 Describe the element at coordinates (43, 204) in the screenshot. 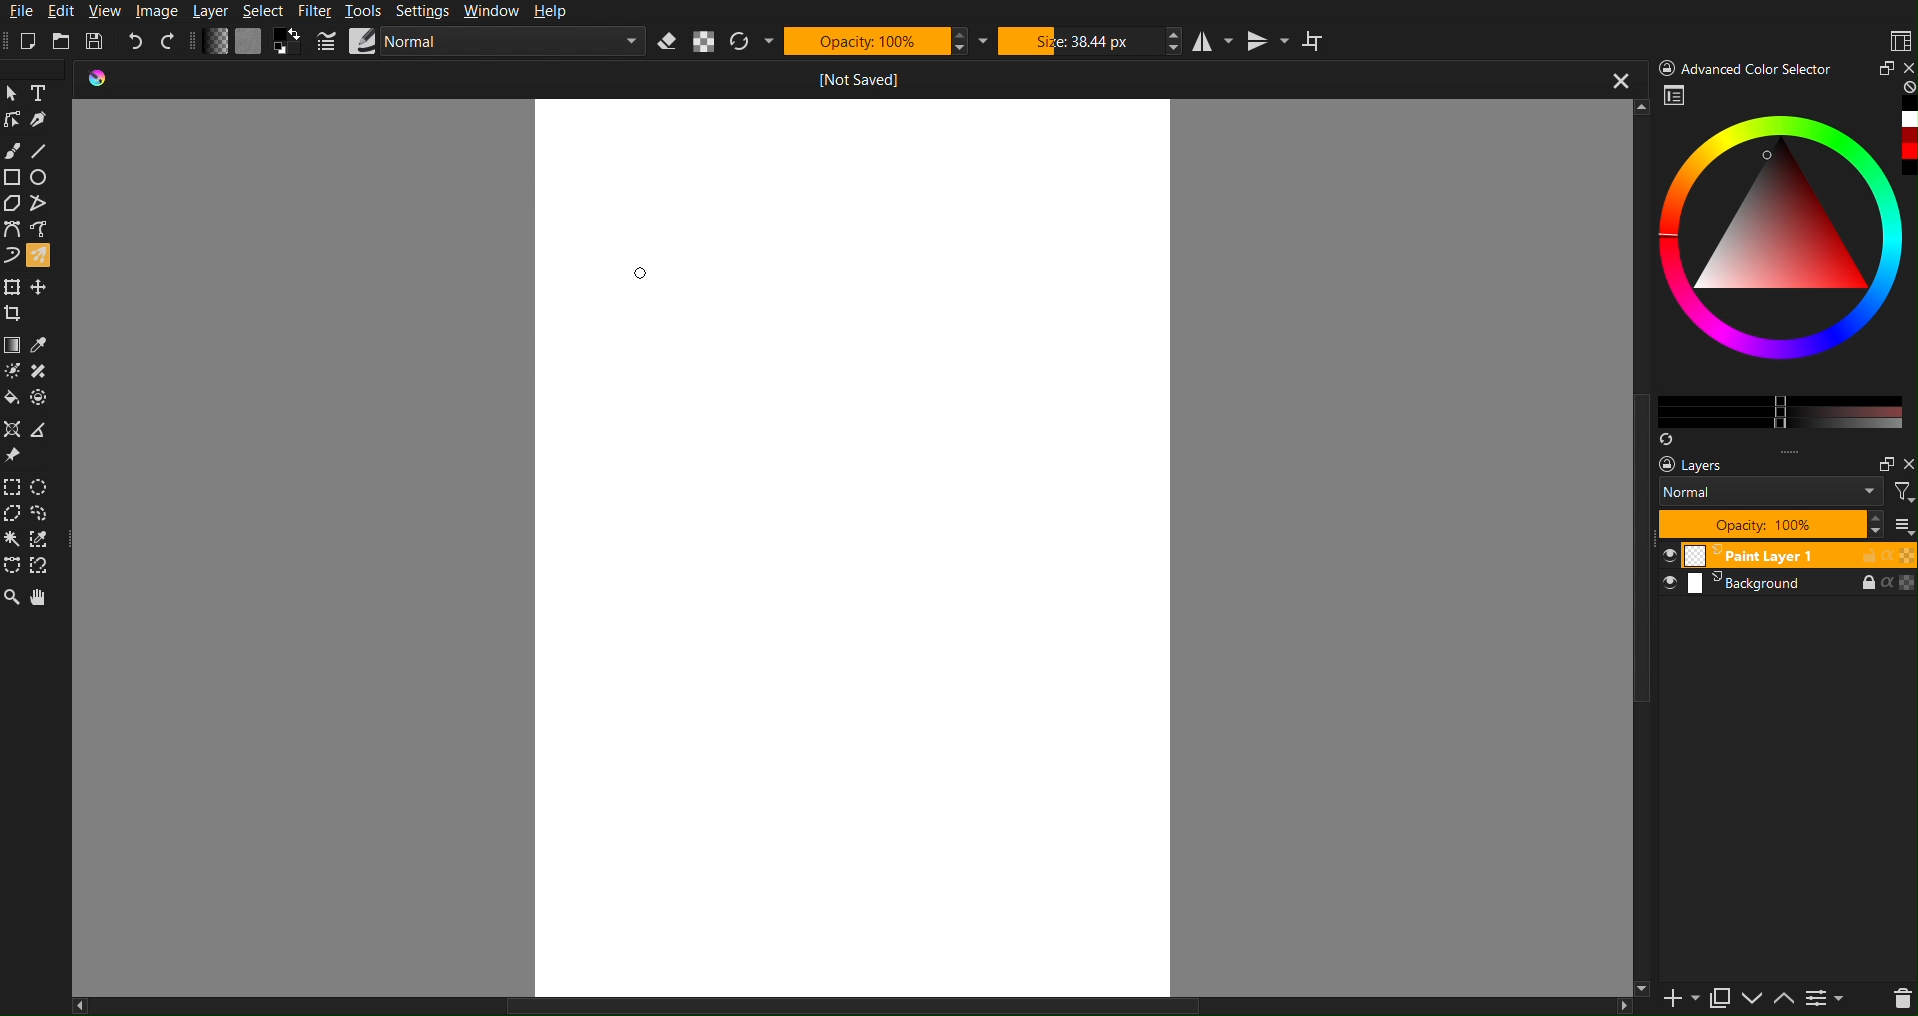

I see `Polyline Tool` at that location.